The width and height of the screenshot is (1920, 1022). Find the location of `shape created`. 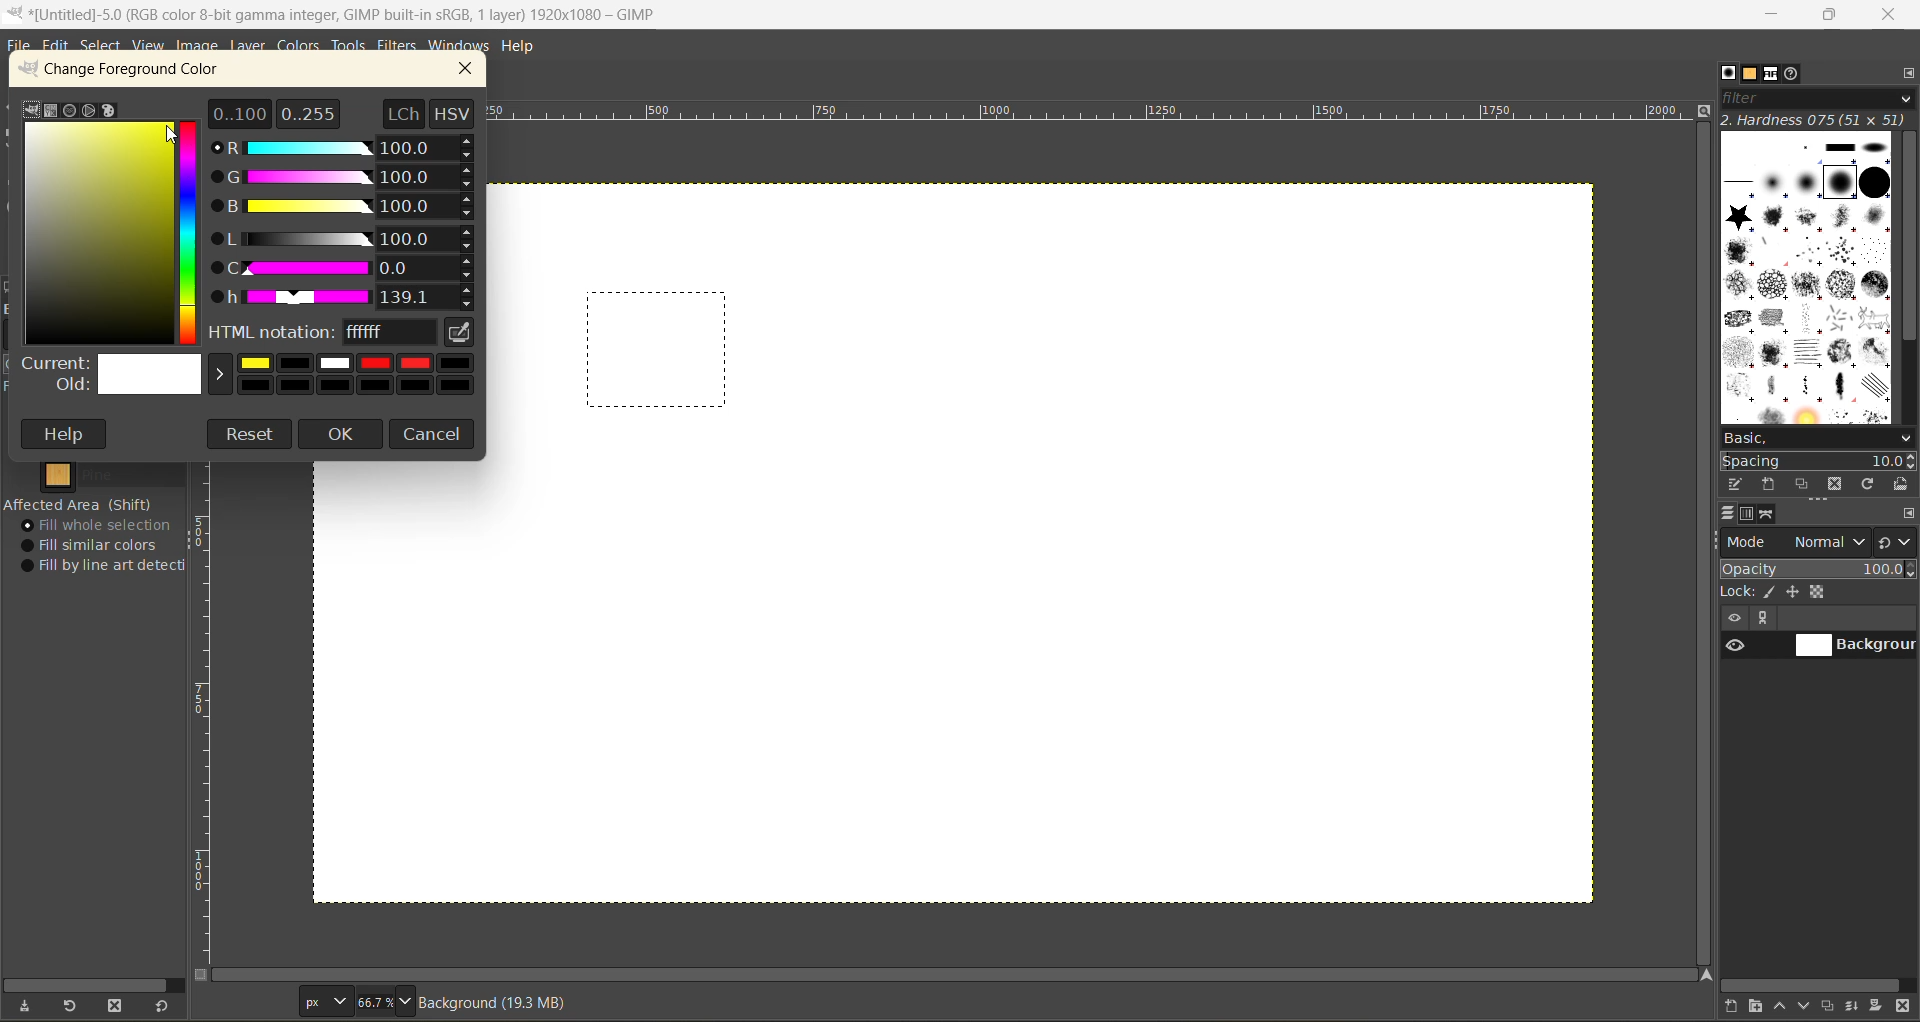

shape created is located at coordinates (658, 351).